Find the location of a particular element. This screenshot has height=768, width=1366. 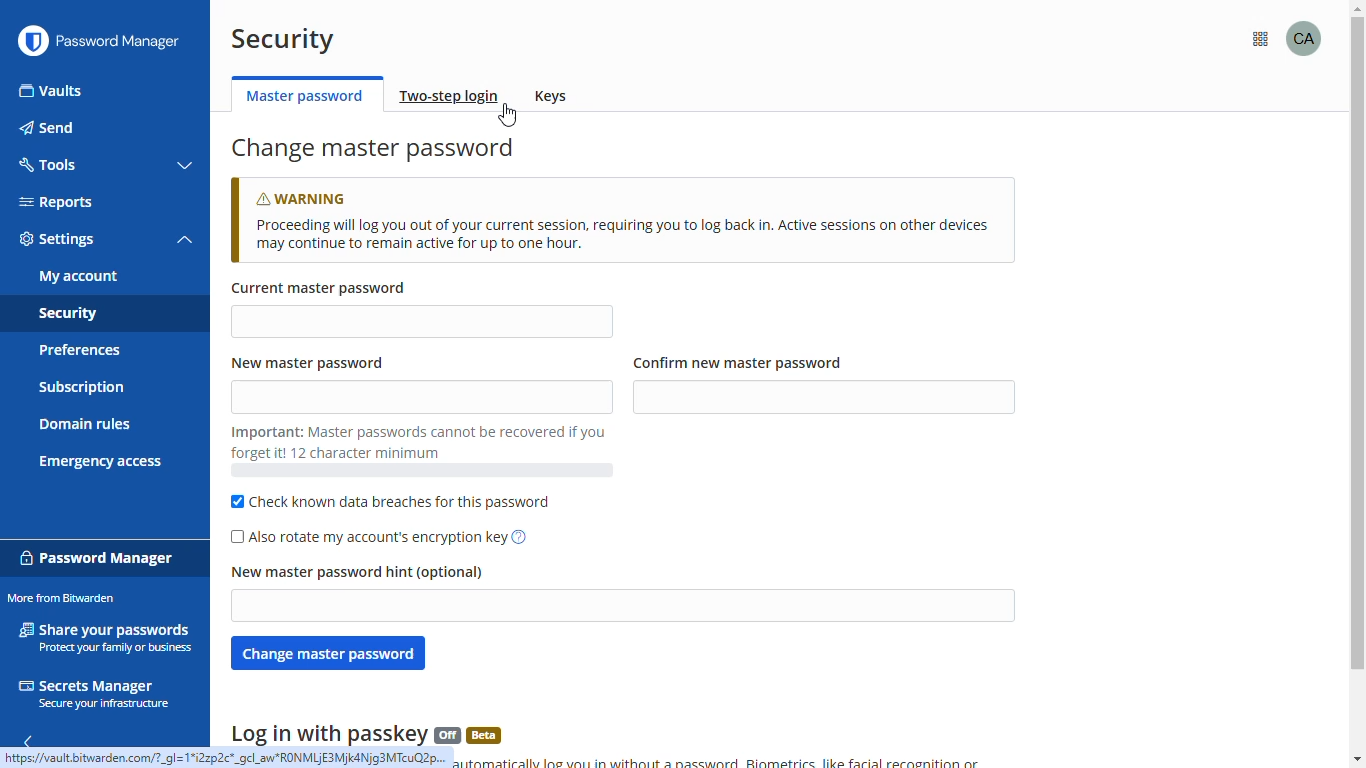

two-step login is located at coordinates (449, 95).